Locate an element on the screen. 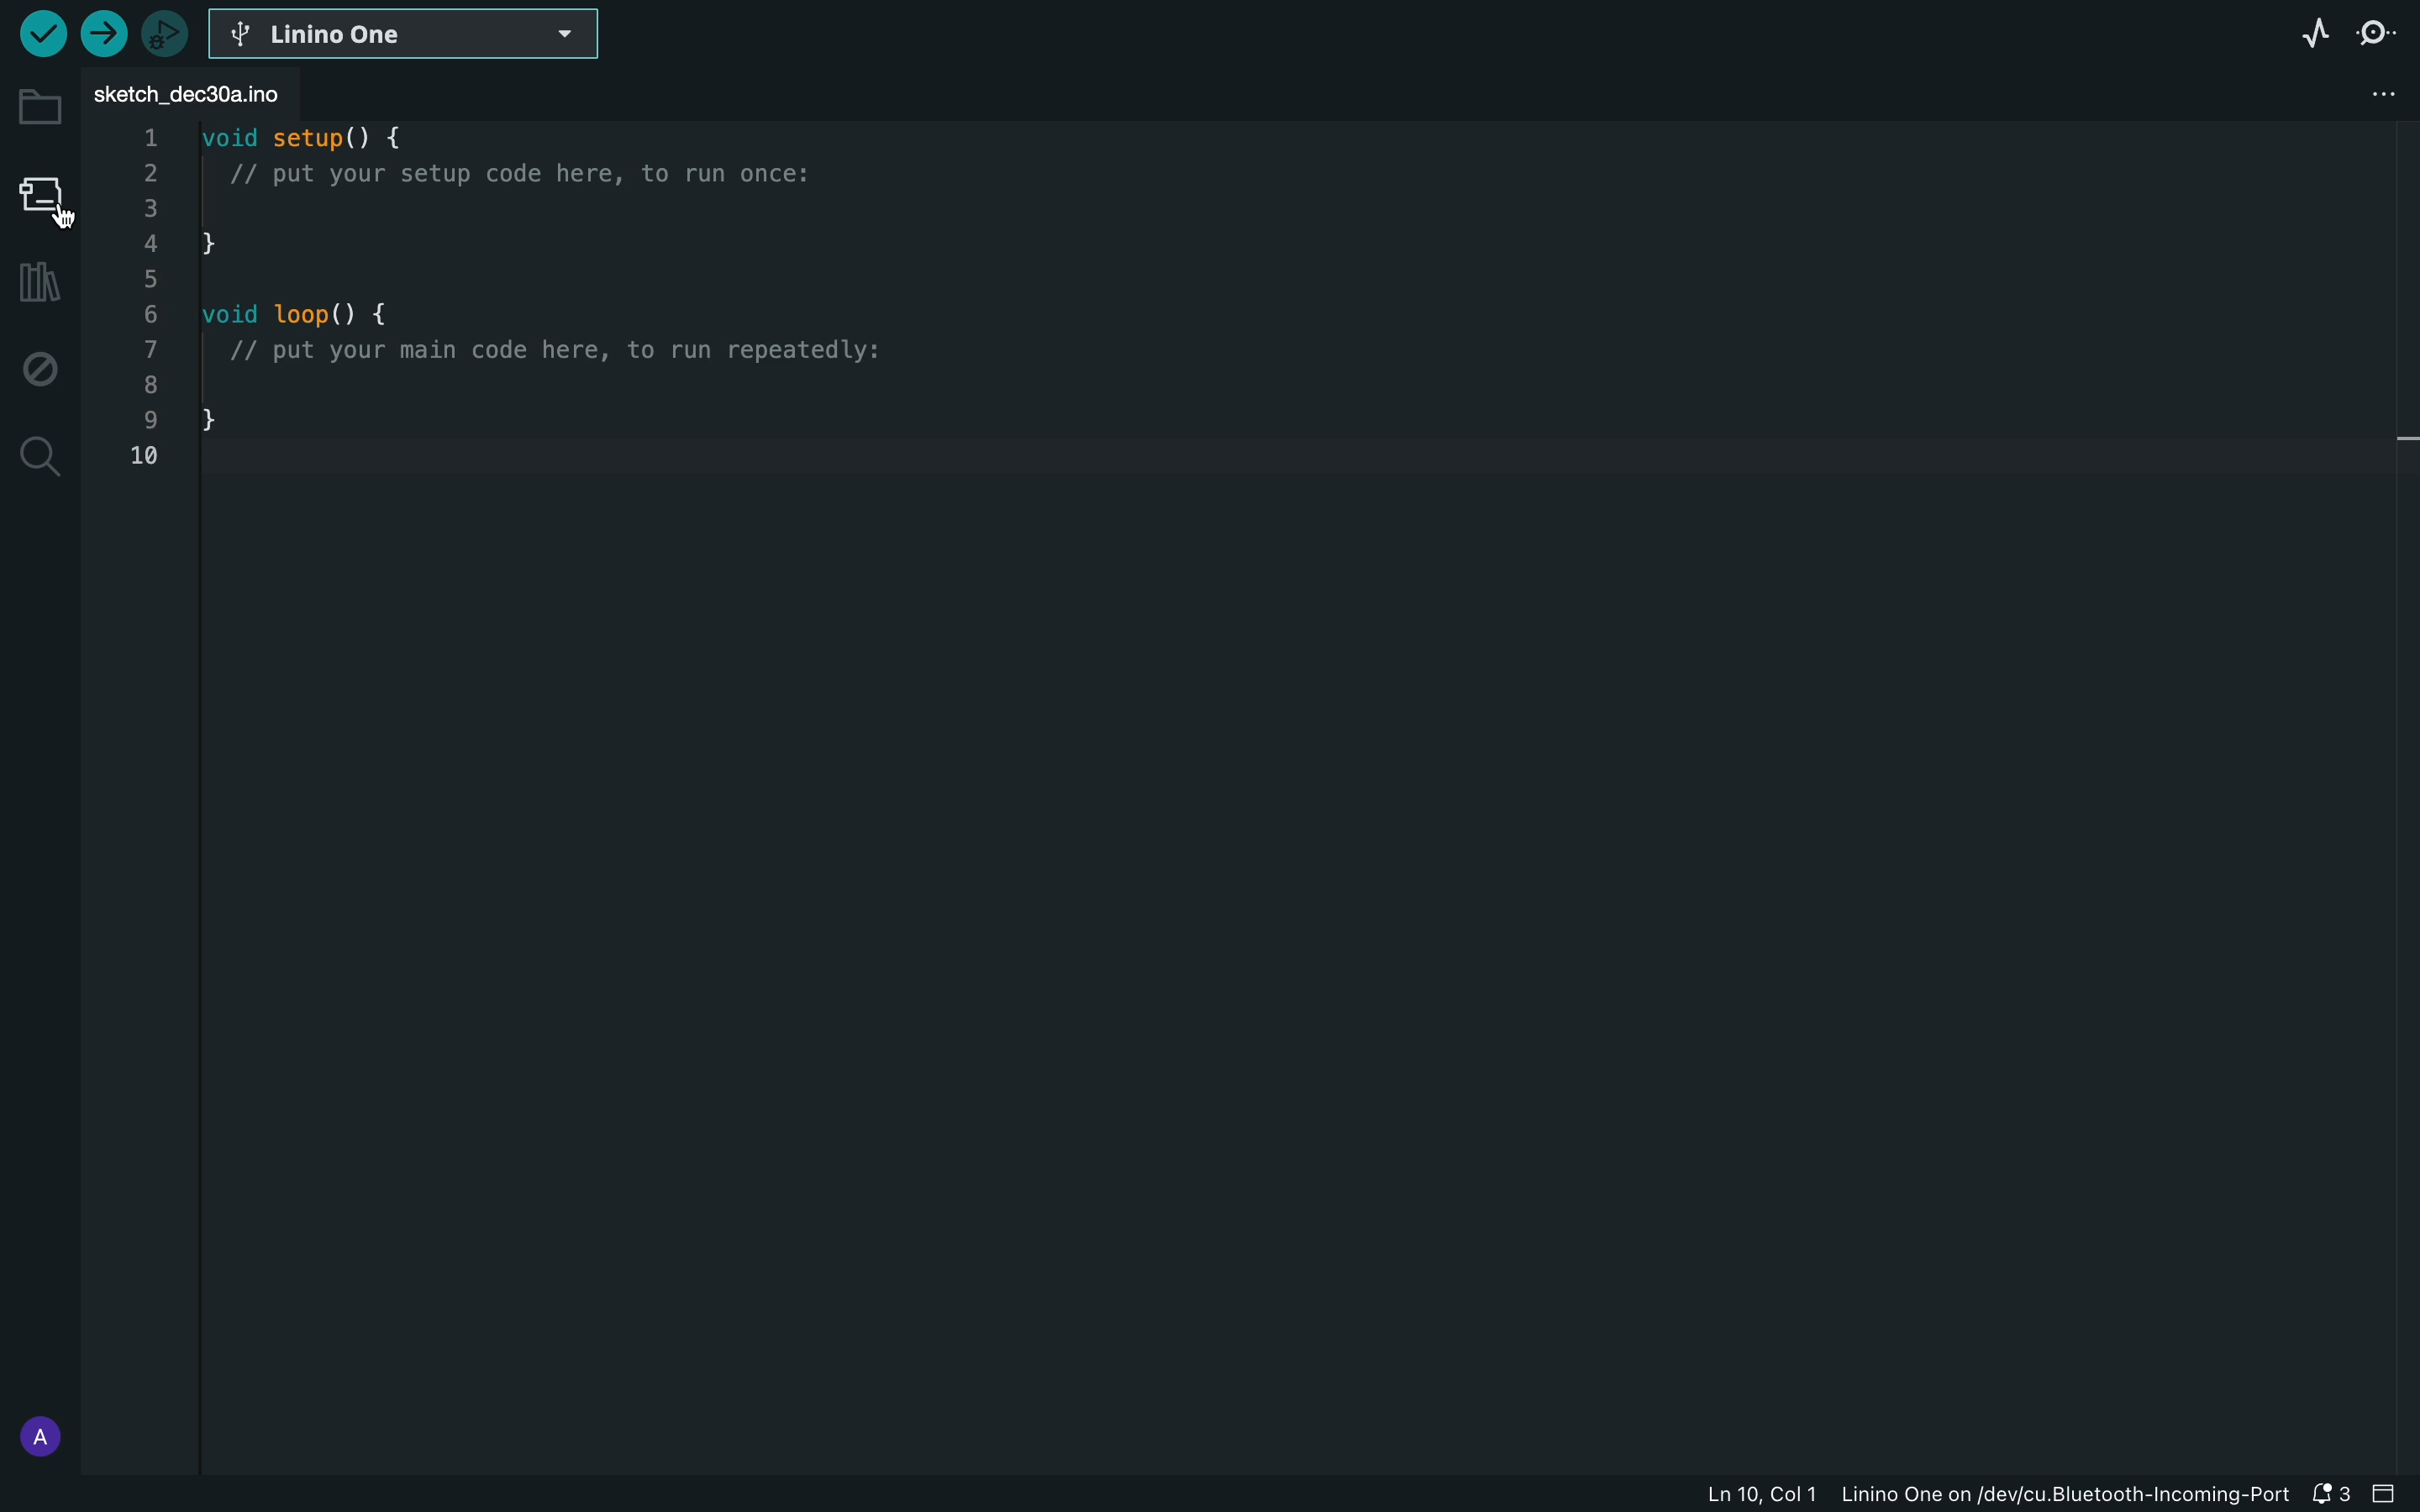 This screenshot has height=1512, width=2420. profile is located at coordinates (35, 1431).